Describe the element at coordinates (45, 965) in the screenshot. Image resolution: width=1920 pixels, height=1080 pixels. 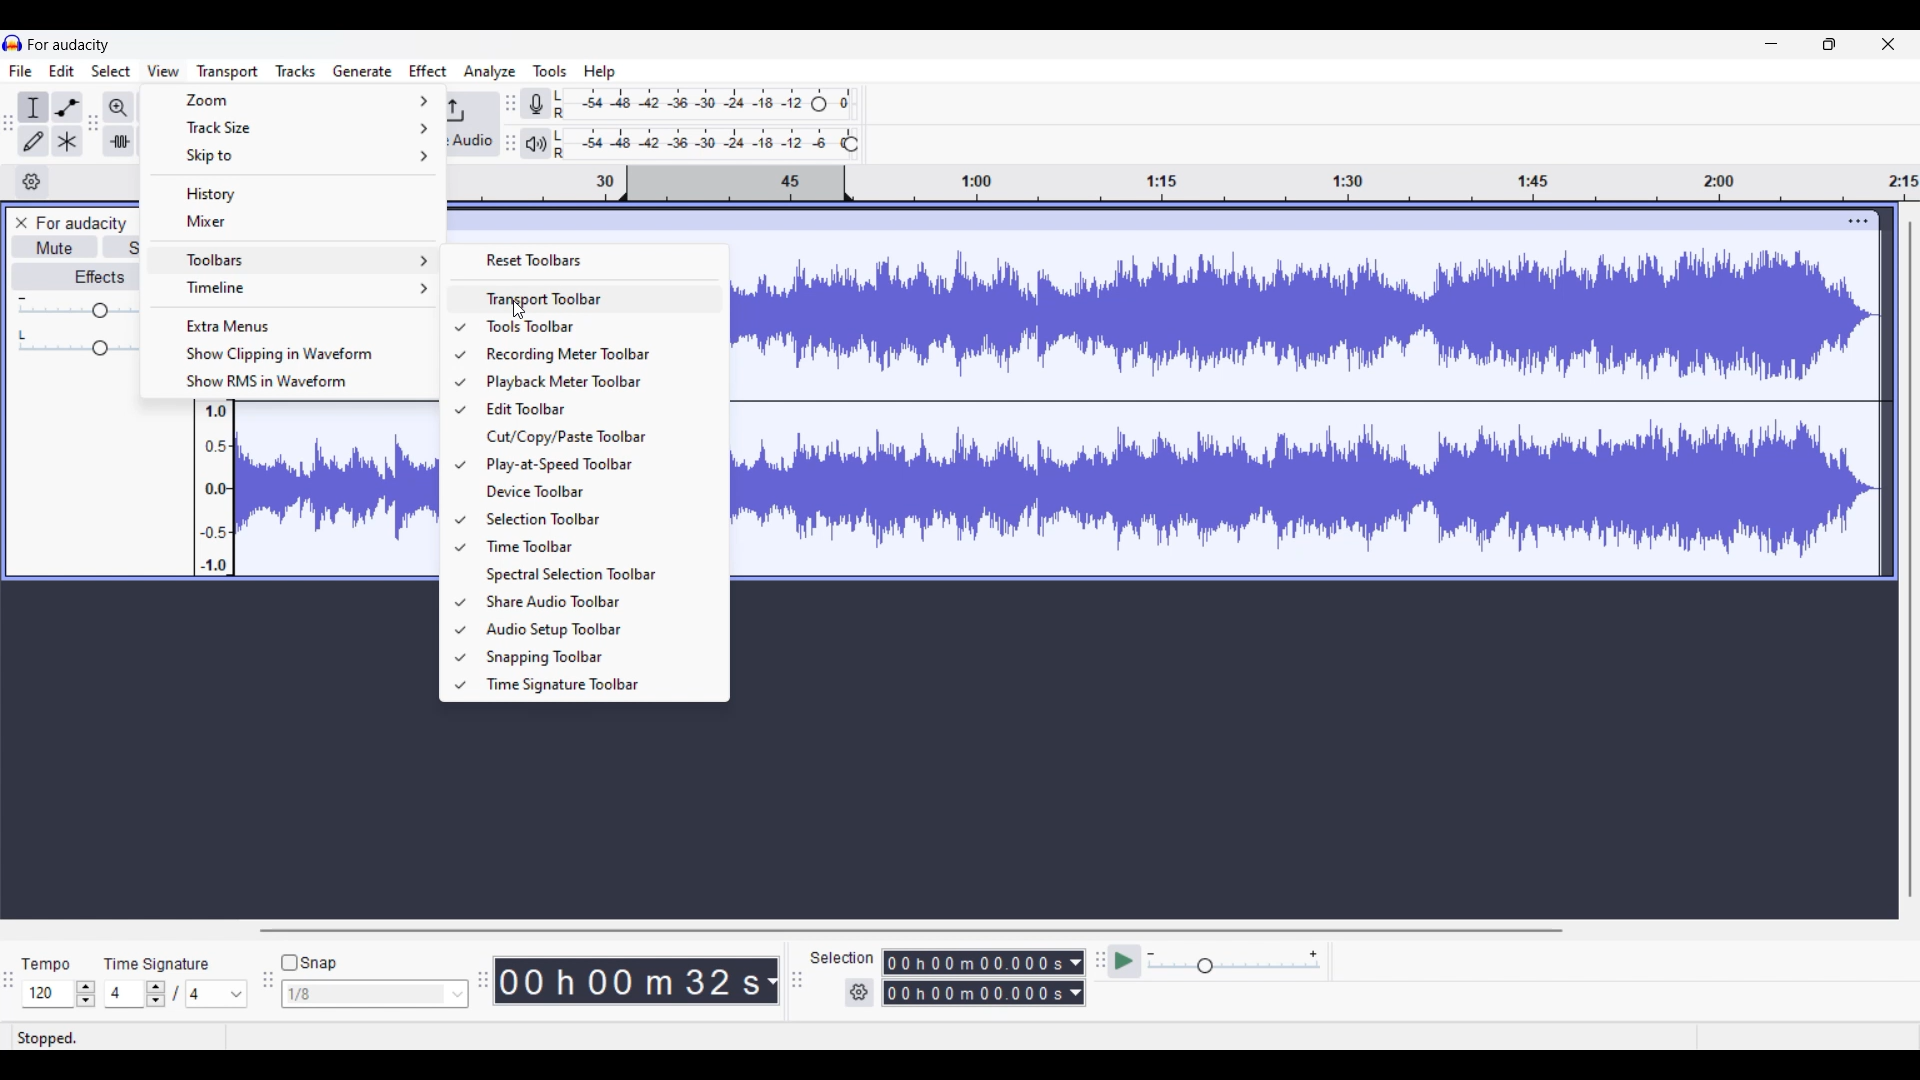
I see `Indicates Tempo settings` at that location.